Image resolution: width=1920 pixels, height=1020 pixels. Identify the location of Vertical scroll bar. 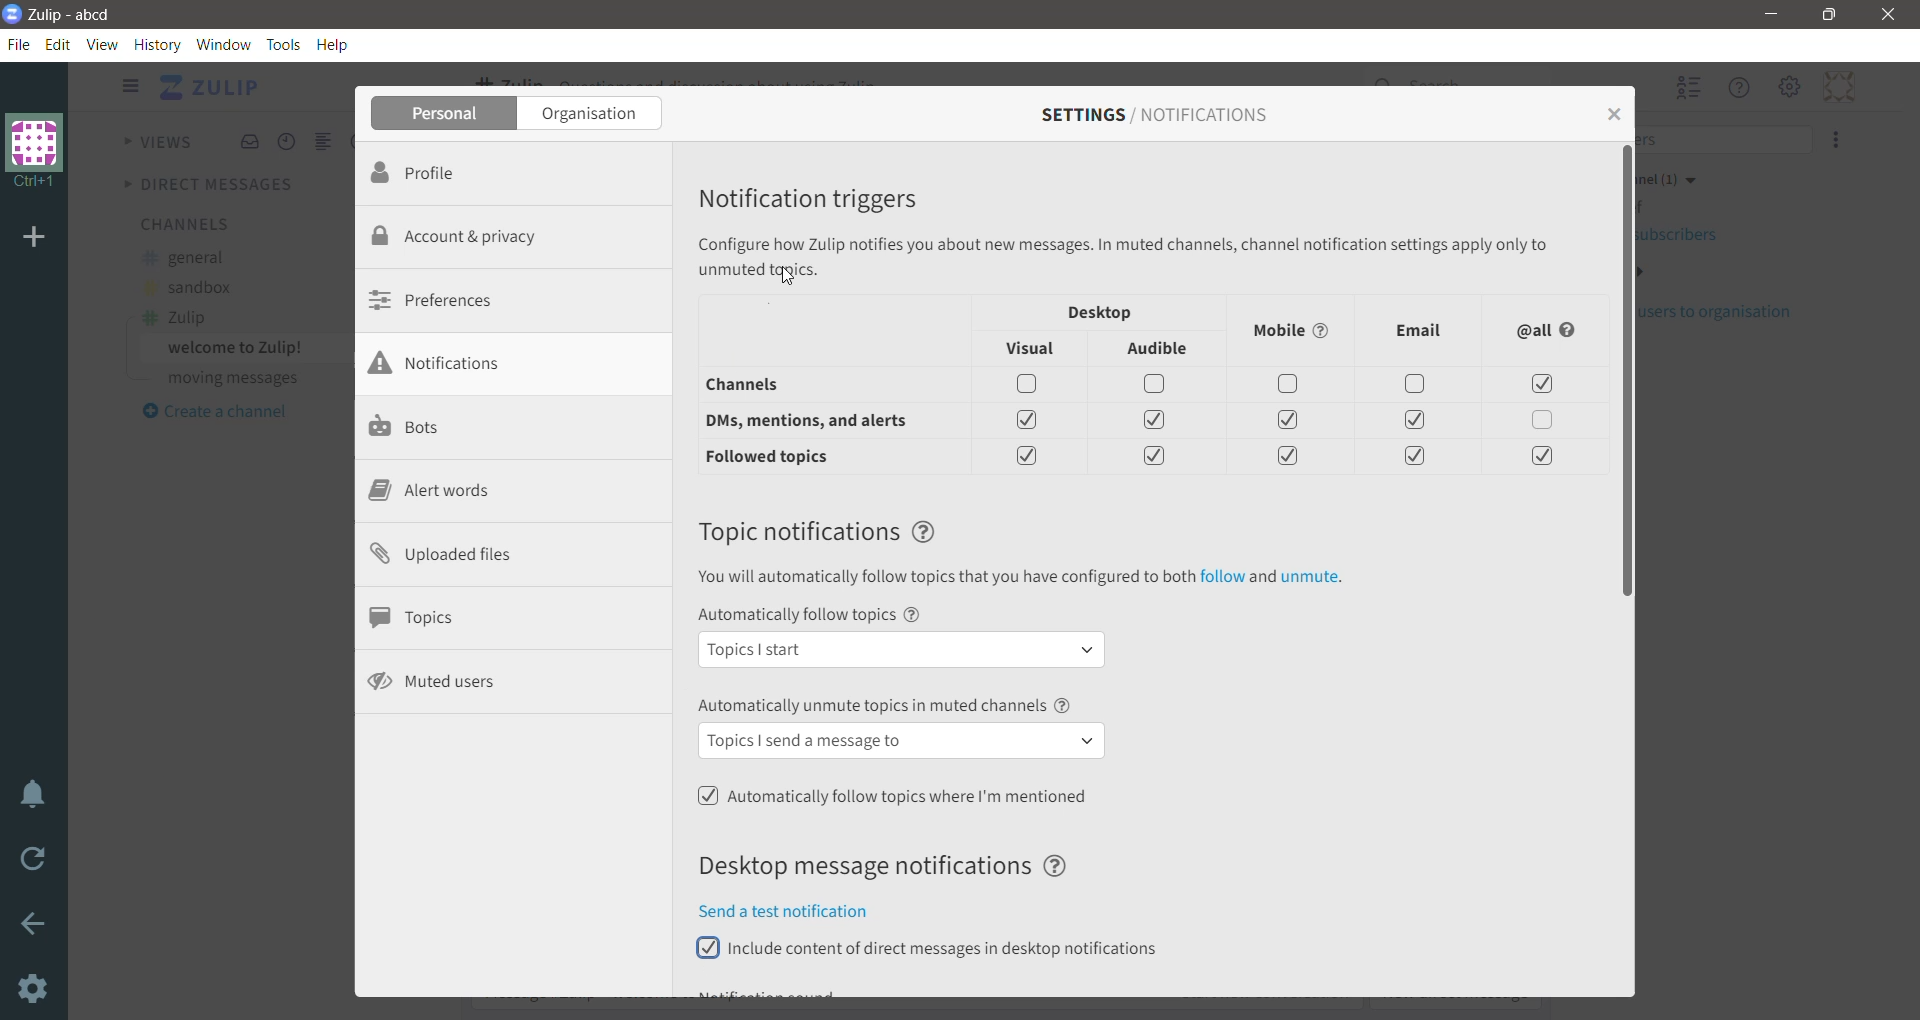
(1625, 569).